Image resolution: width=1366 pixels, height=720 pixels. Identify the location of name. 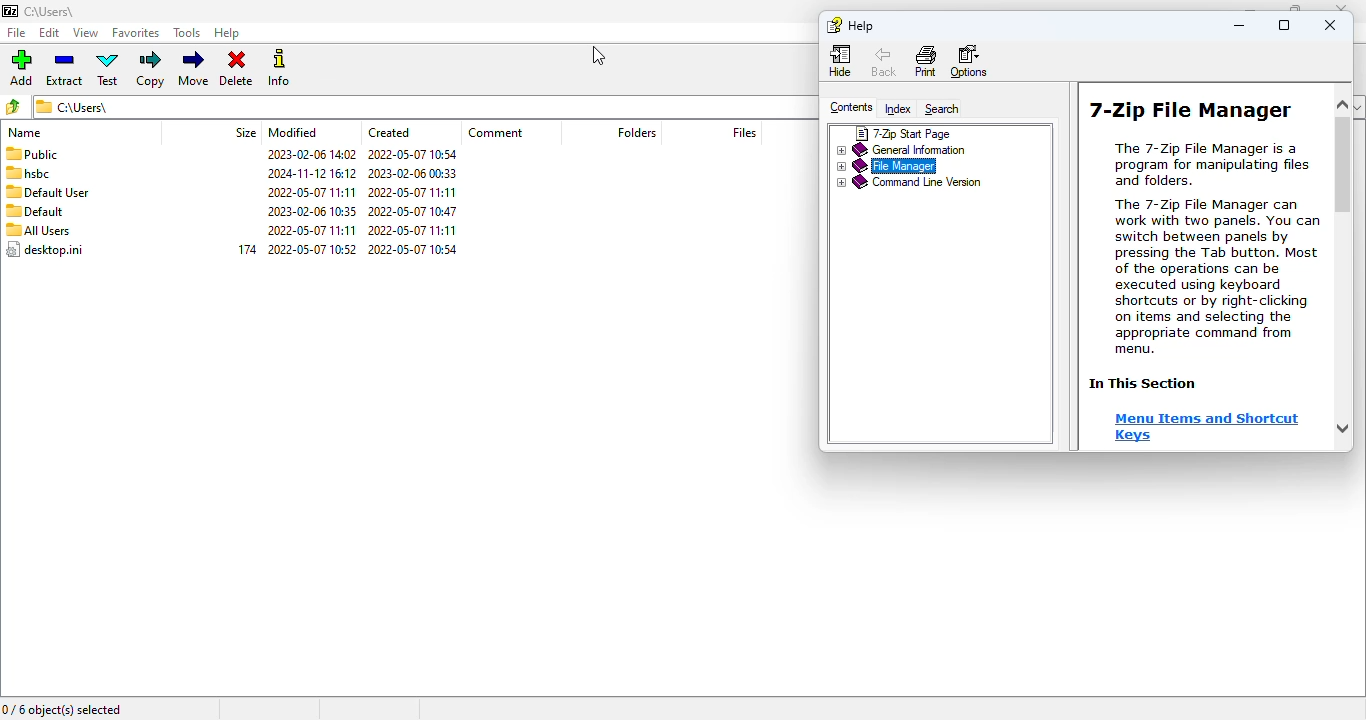
(25, 133).